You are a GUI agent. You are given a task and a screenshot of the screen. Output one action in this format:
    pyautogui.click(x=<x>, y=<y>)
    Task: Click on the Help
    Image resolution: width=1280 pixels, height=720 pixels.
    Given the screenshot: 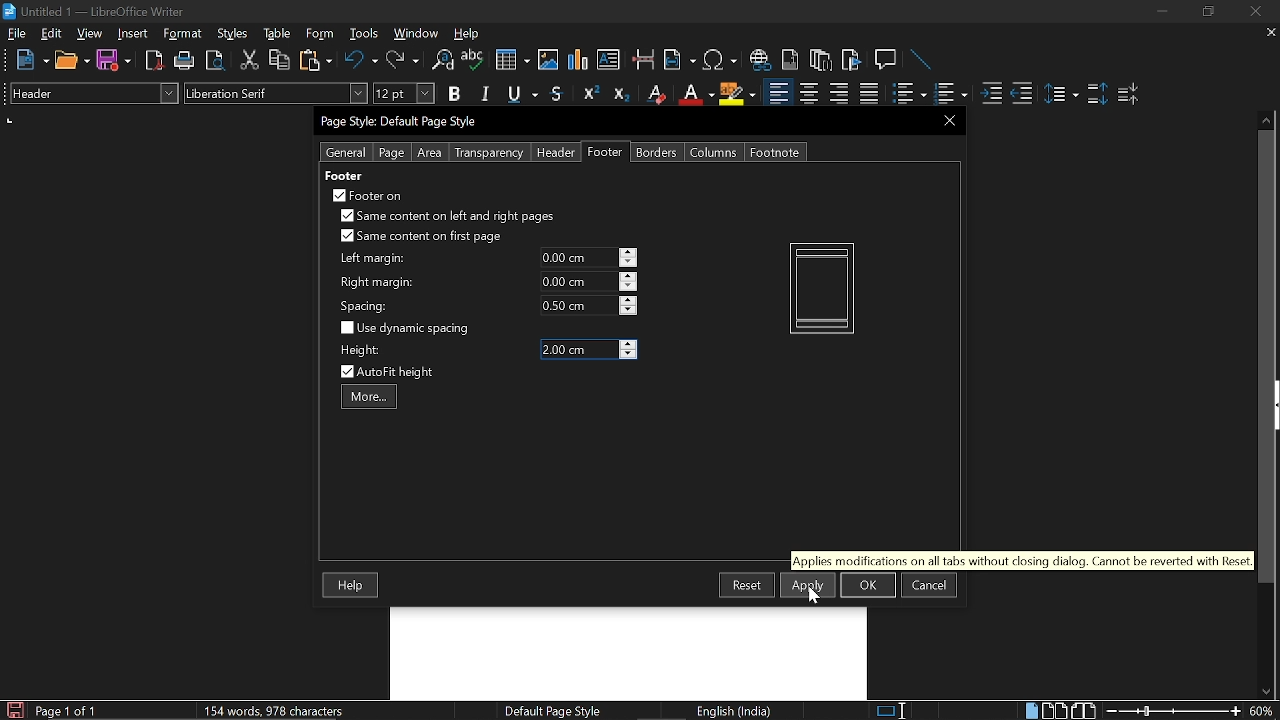 What is the action you would take?
    pyautogui.click(x=352, y=586)
    